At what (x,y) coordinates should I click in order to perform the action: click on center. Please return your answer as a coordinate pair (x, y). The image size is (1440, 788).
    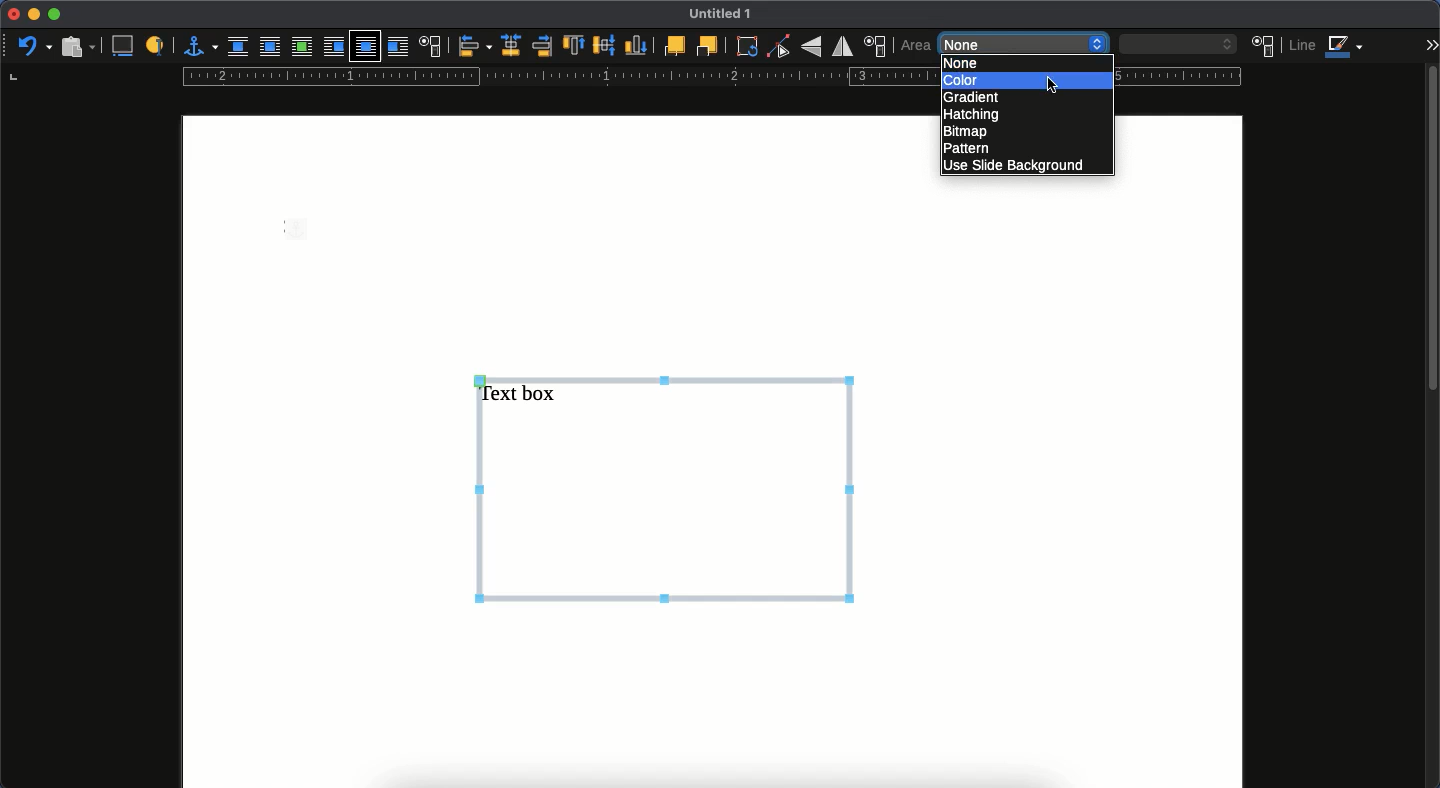
    Looking at the image, I should click on (604, 45).